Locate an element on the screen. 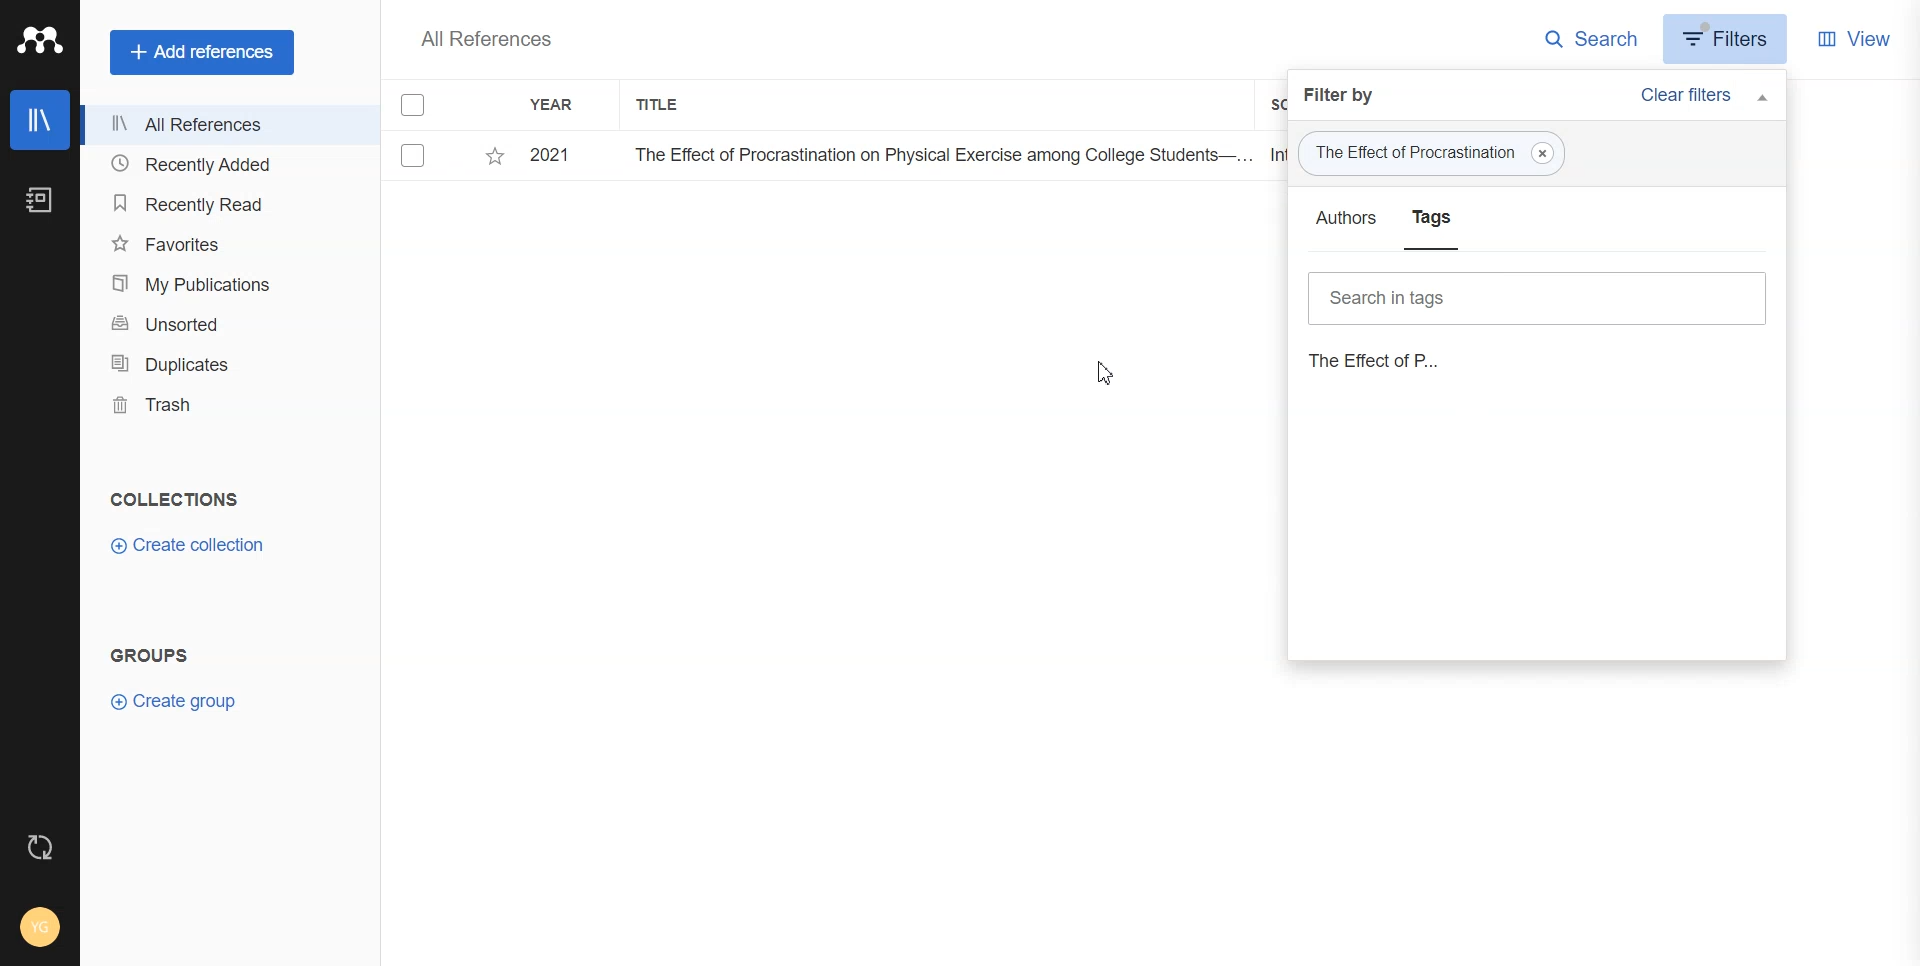 This screenshot has width=1920, height=966. Create collection is located at coordinates (189, 544).